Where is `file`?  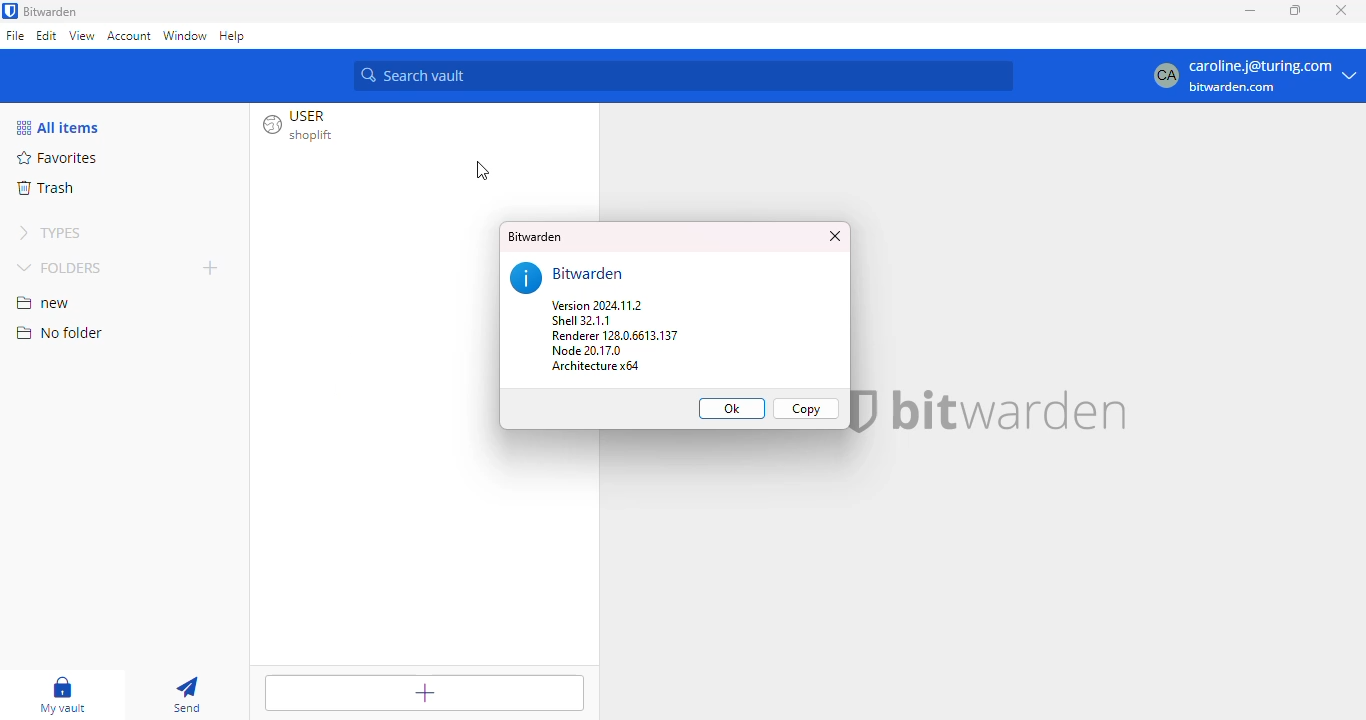 file is located at coordinates (16, 35).